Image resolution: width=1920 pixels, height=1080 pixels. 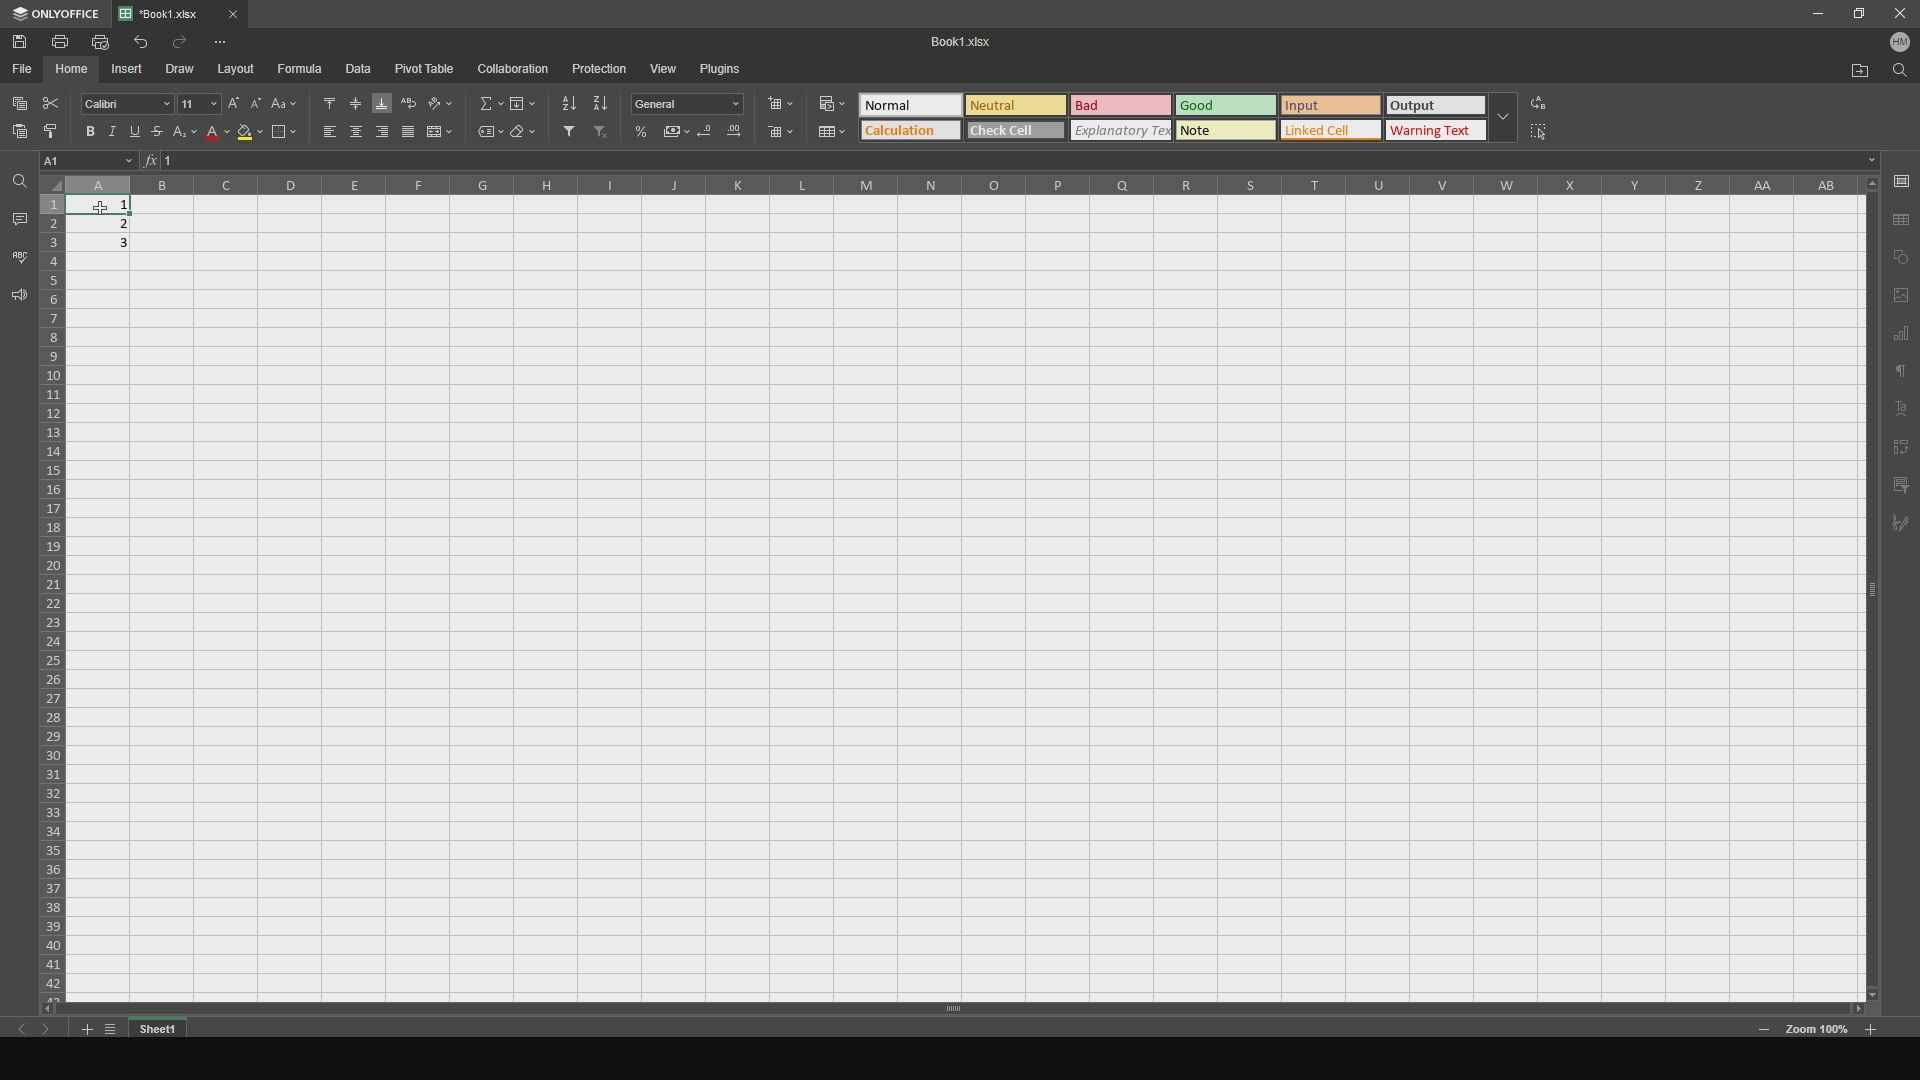 I want to click on filter, so click(x=1902, y=484).